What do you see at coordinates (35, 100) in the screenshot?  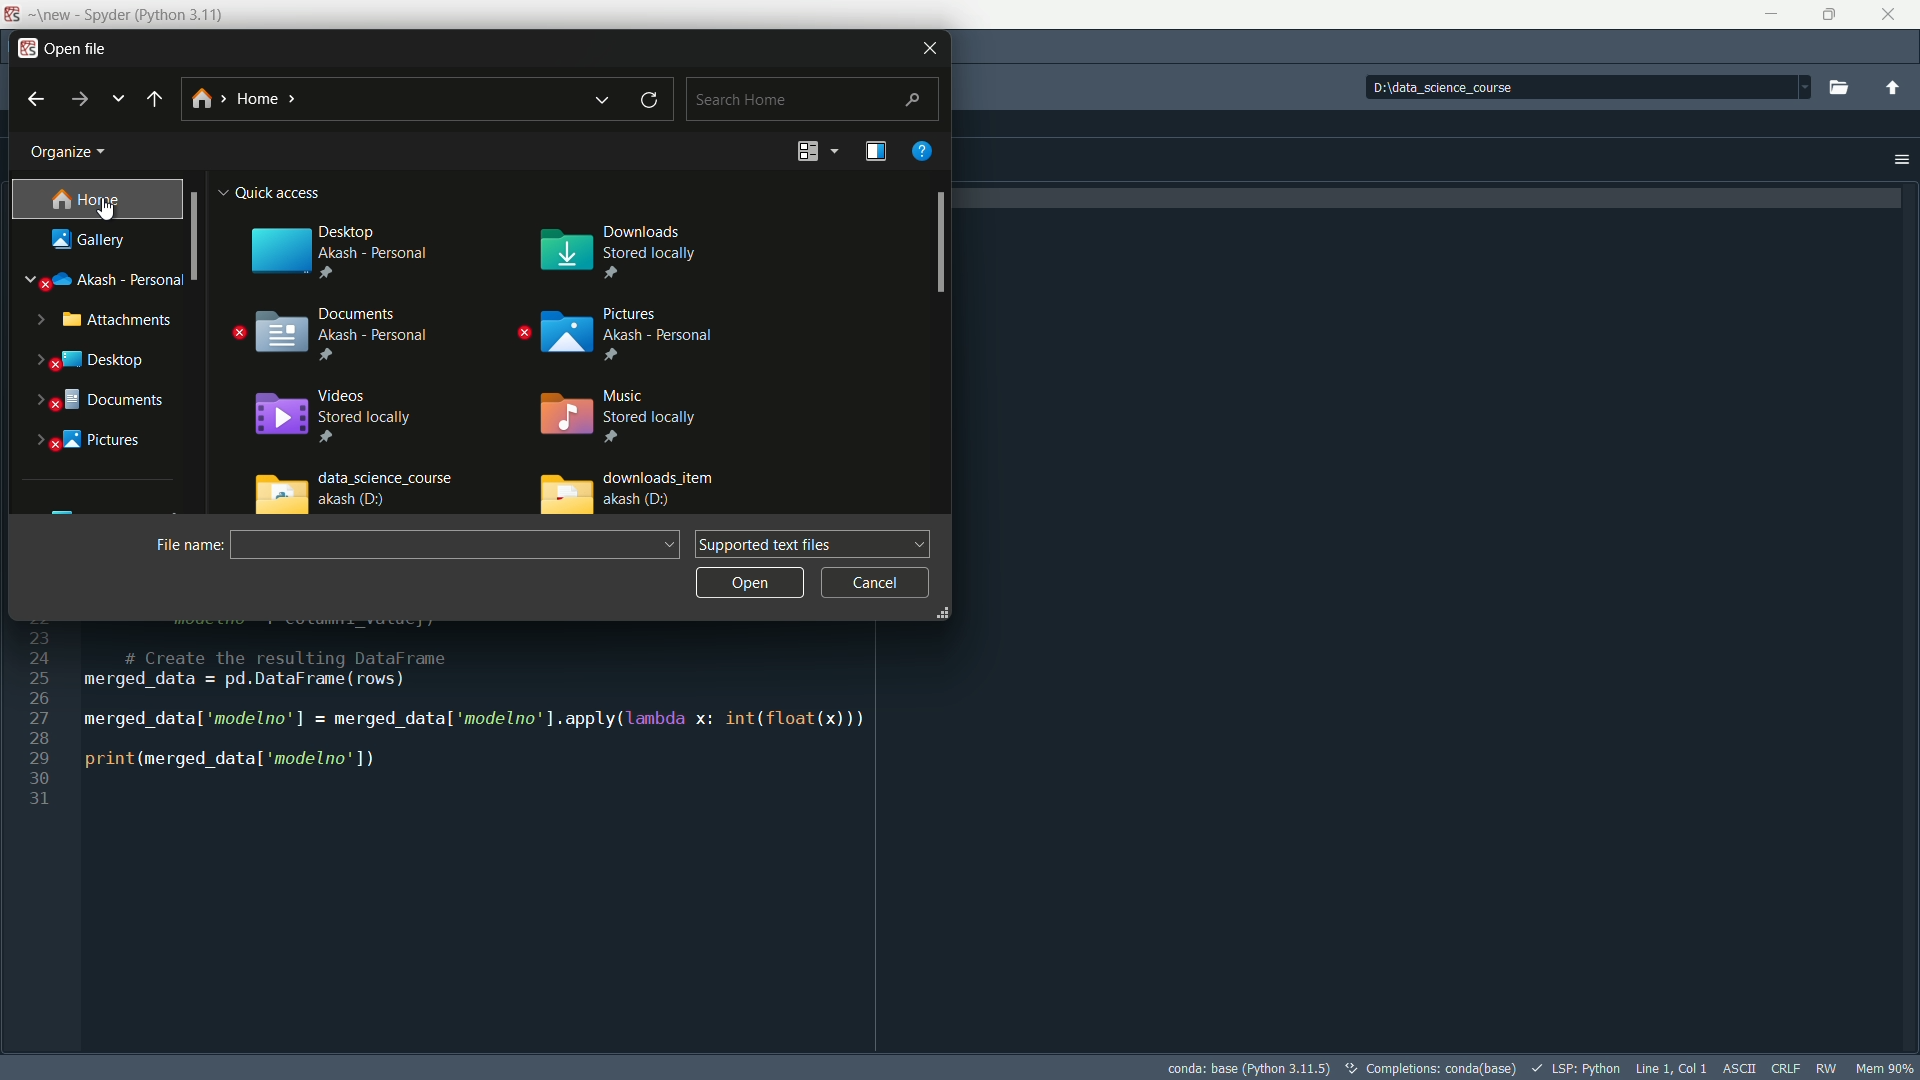 I see `back` at bounding box center [35, 100].